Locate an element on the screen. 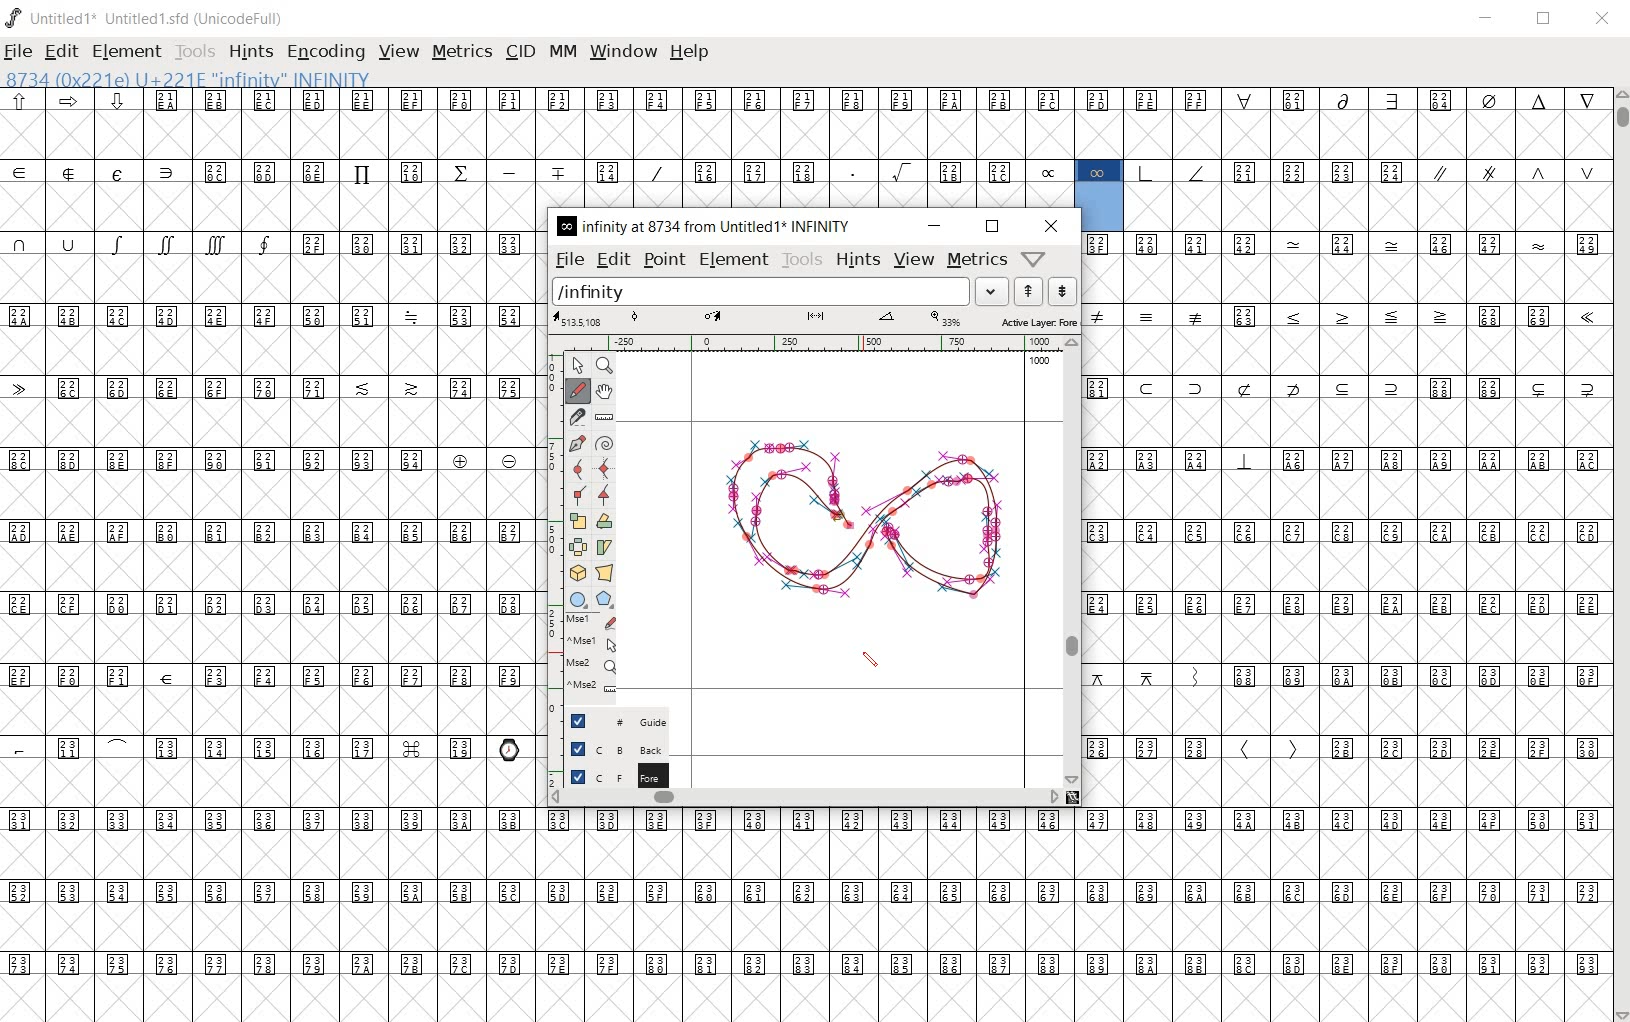 The height and width of the screenshot is (1022, 1630). perform a perspective transformation on the selection is located at coordinates (605, 572).